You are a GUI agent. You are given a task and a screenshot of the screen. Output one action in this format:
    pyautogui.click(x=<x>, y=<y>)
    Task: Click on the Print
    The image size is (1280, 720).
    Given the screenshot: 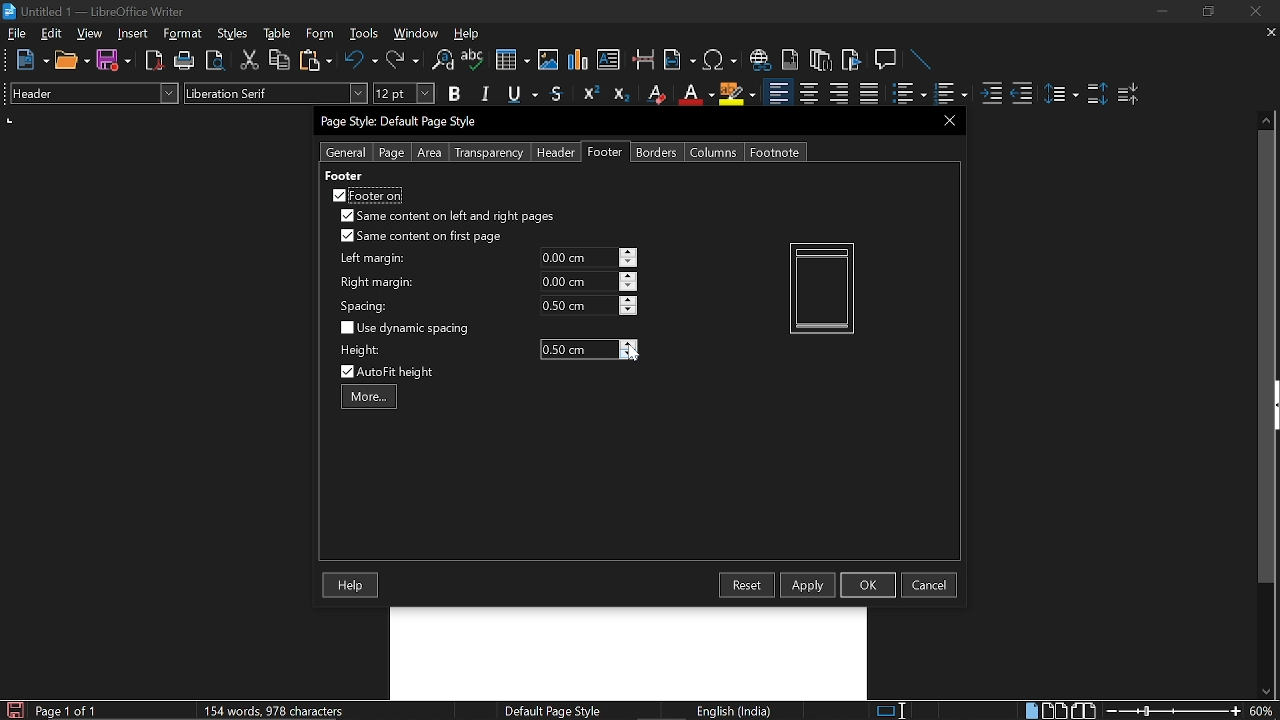 What is the action you would take?
    pyautogui.click(x=185, y=61)
    